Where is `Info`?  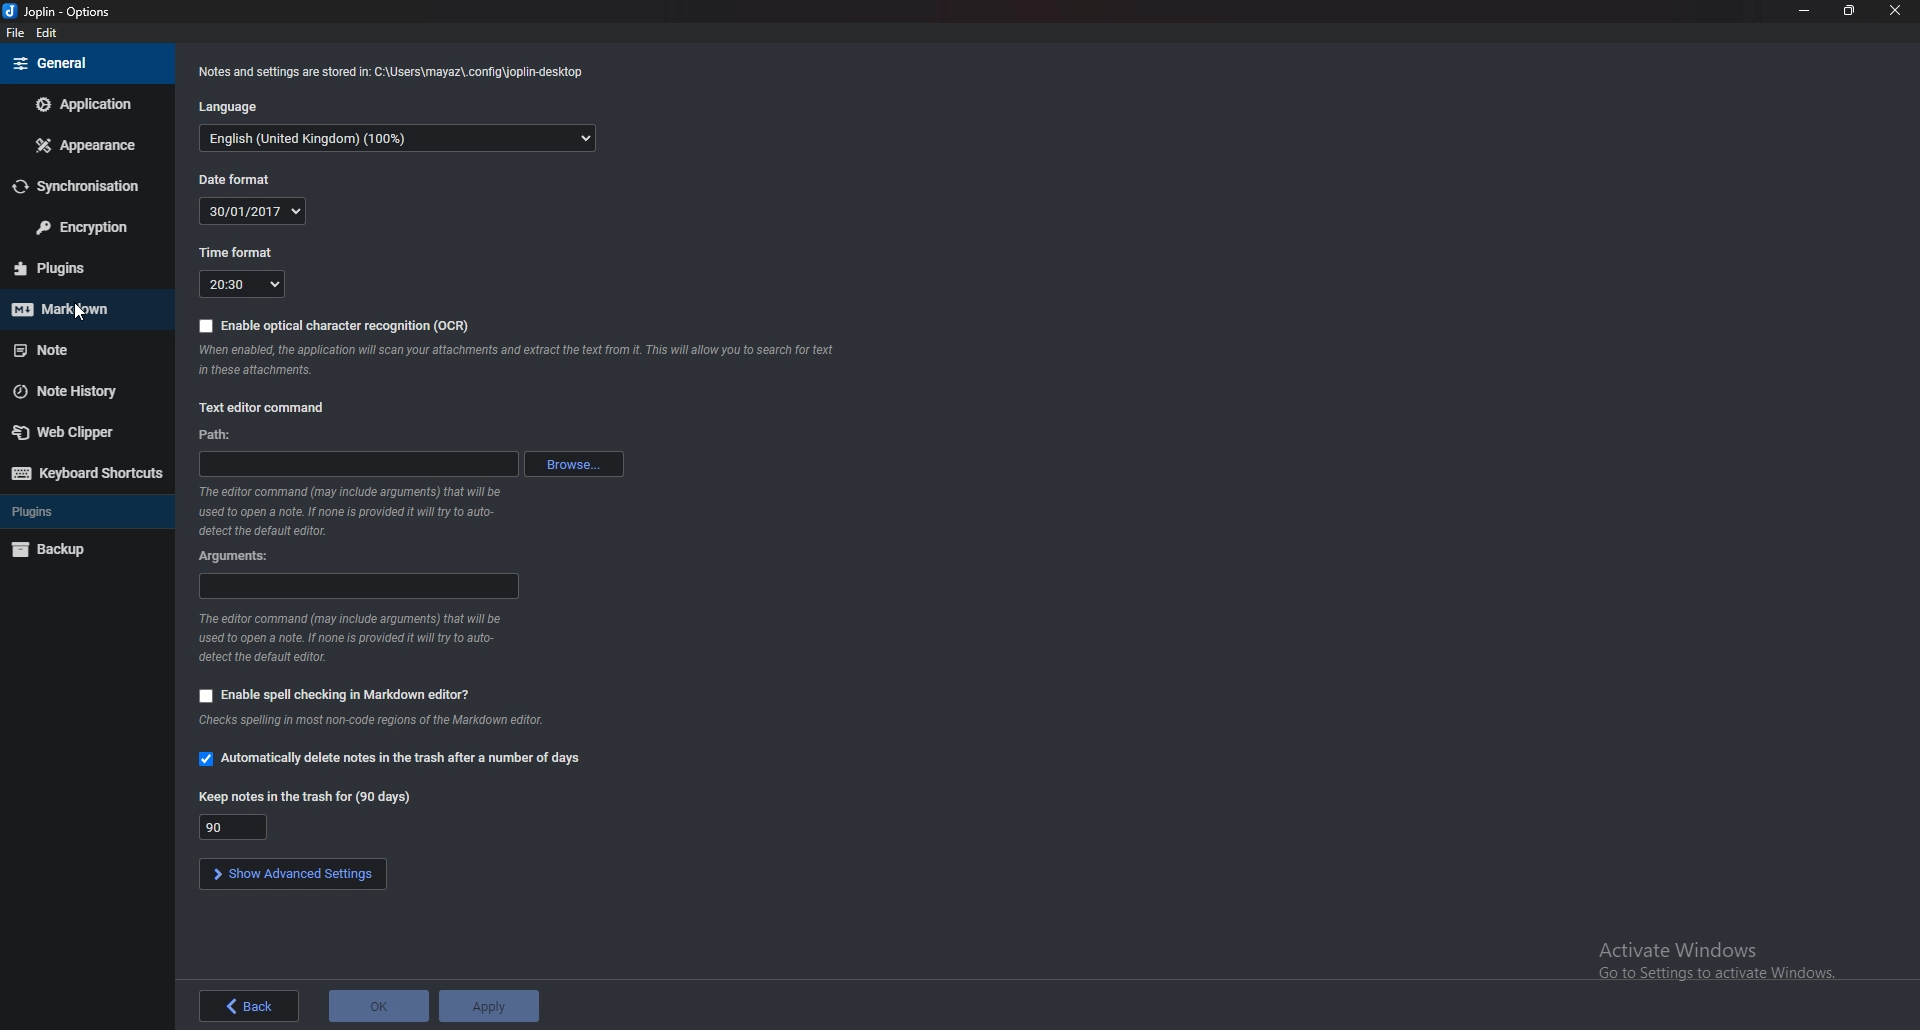
Info is located at coordinates (357, 512).